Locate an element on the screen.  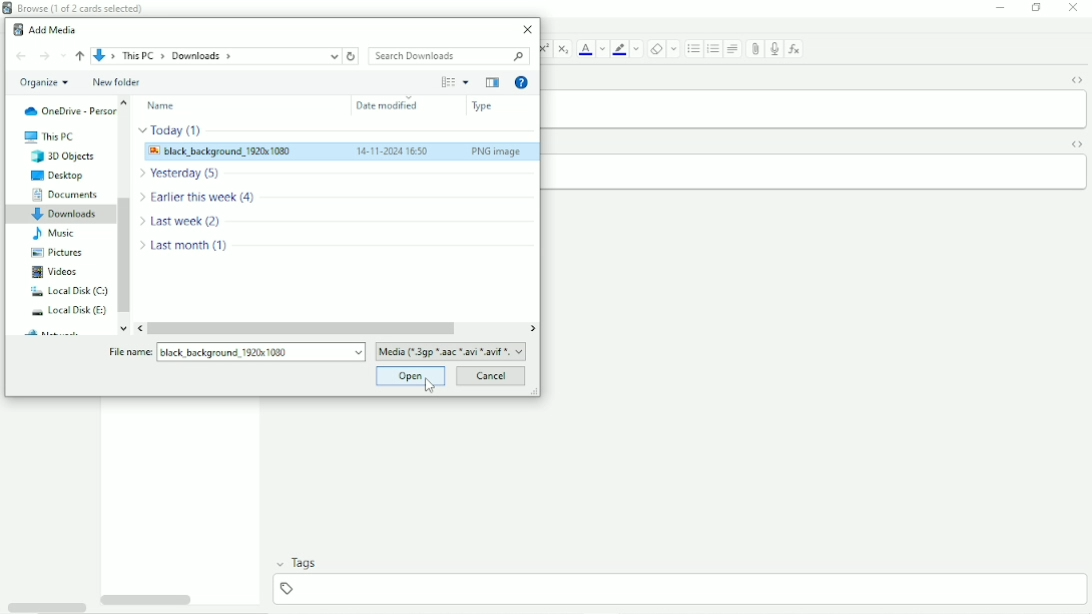
Change your view is located at coordinates (448, 82).